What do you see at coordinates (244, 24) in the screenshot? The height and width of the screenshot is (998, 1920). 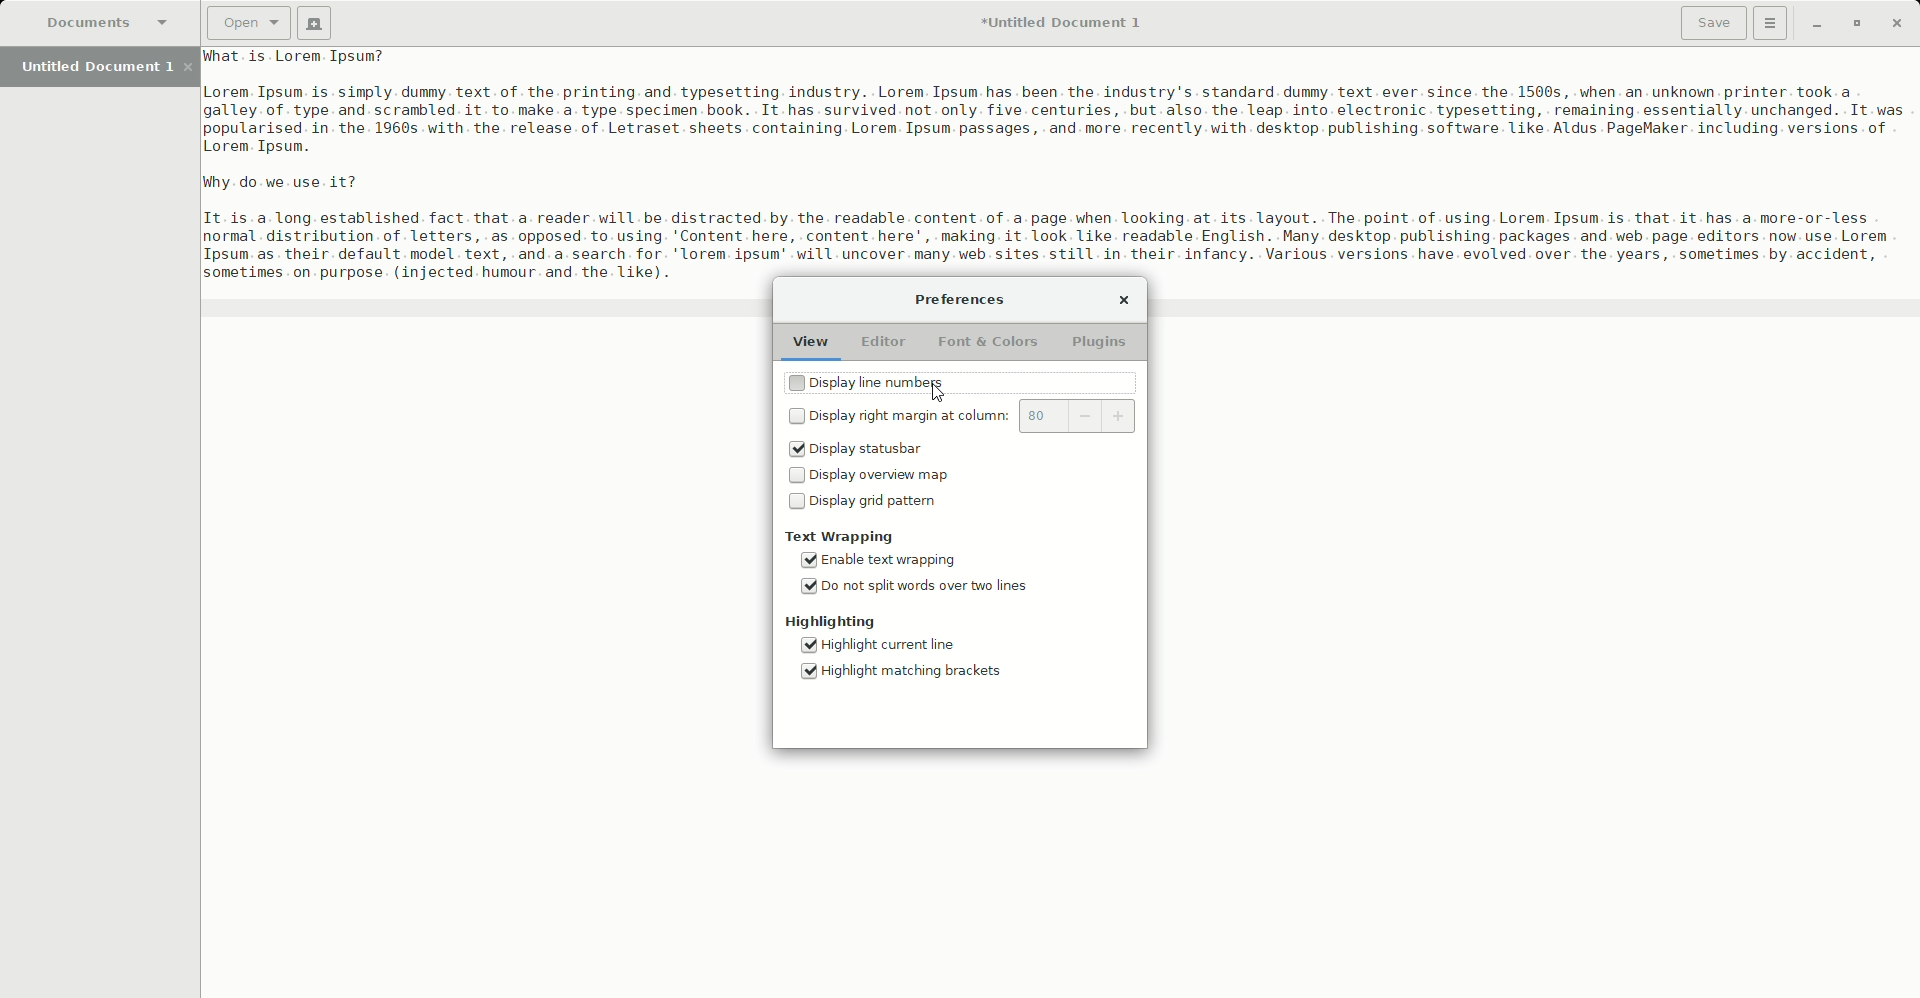 I see `Open` at bounding box center [244, 24].